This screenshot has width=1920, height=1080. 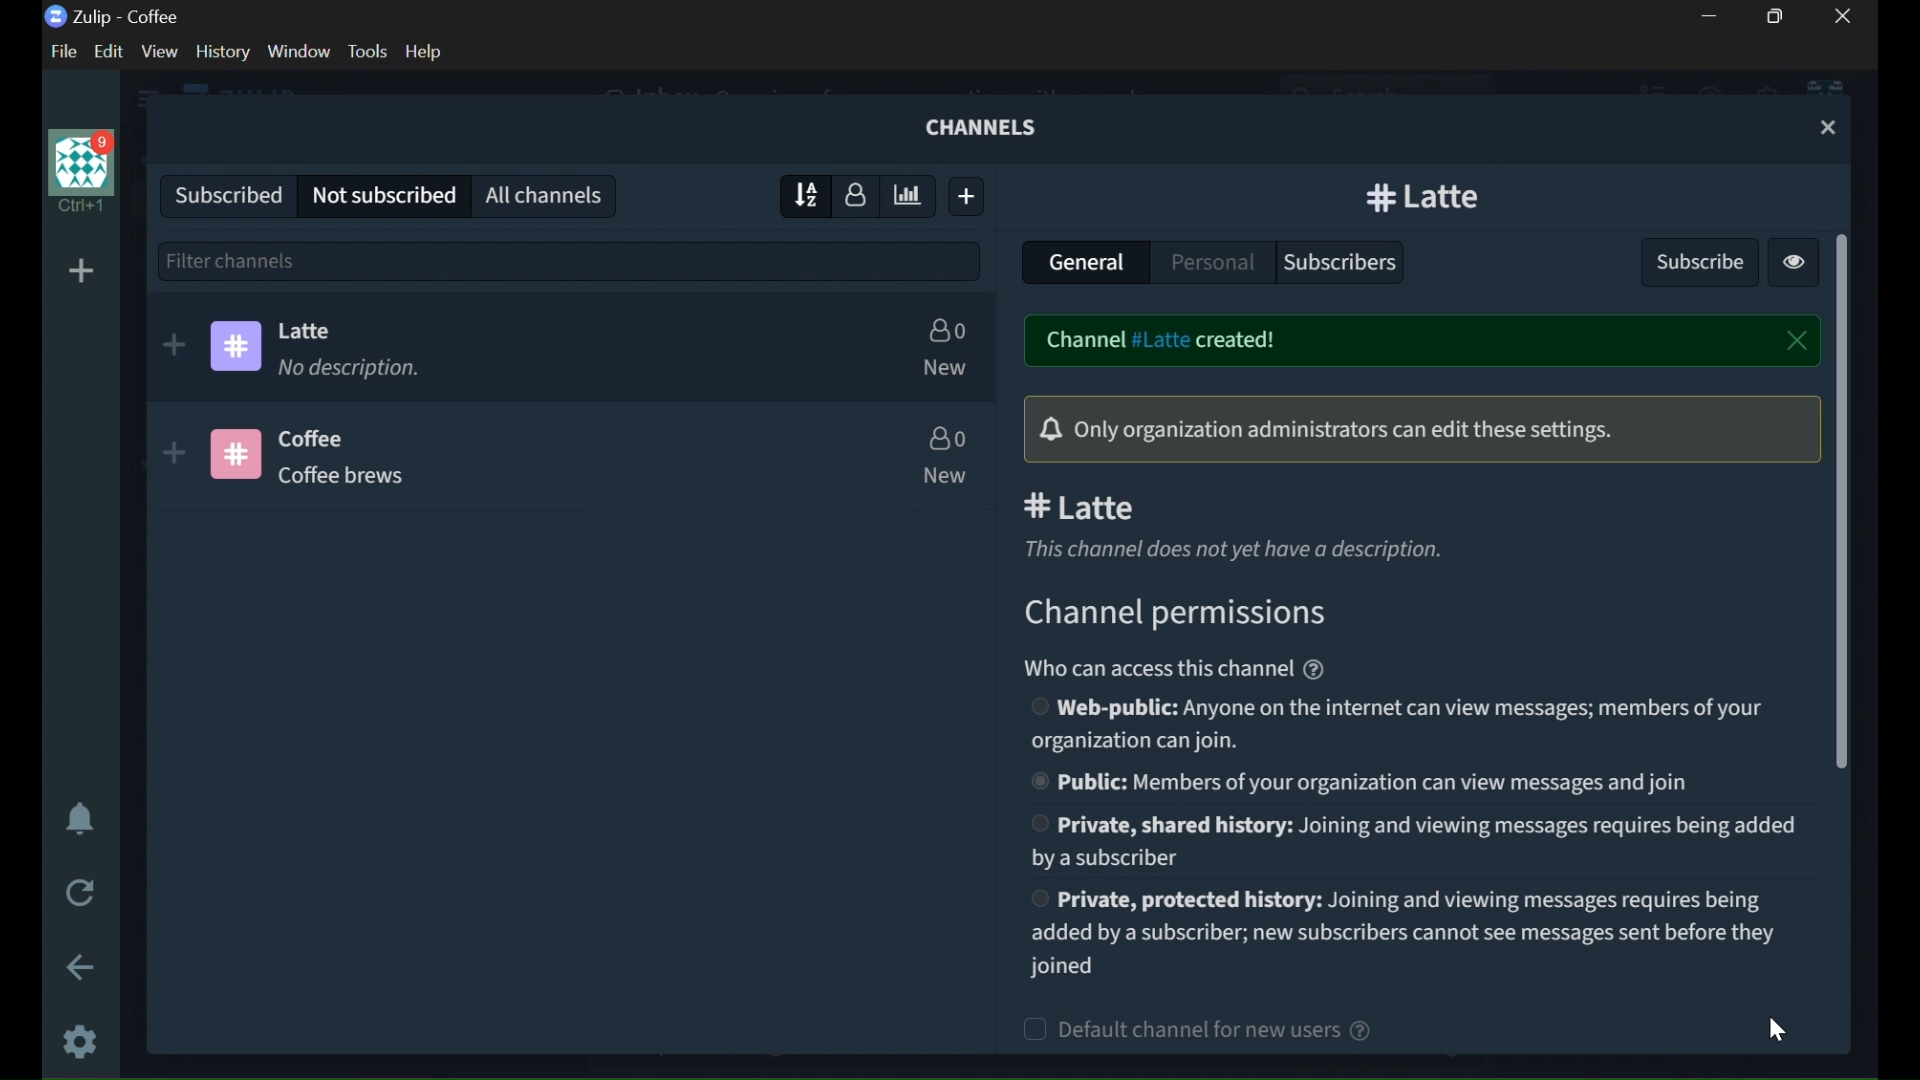 What do you see at coordinates (1844, 16) in the screenshot?
I see `CLOSE` at bounding box center [1844, 16].